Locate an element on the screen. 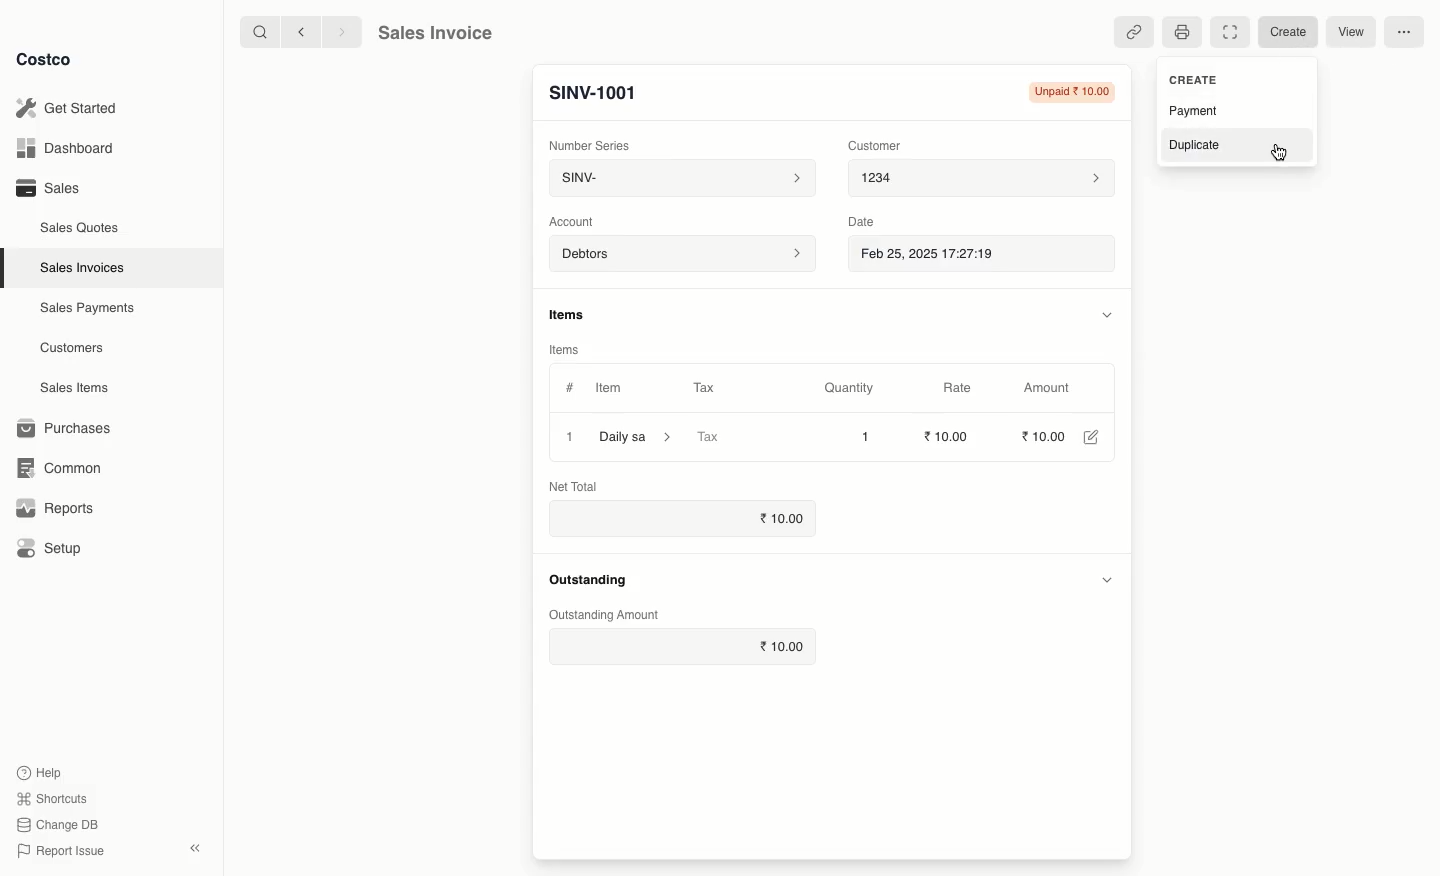  10.00 is located at coordinates (785, 517).